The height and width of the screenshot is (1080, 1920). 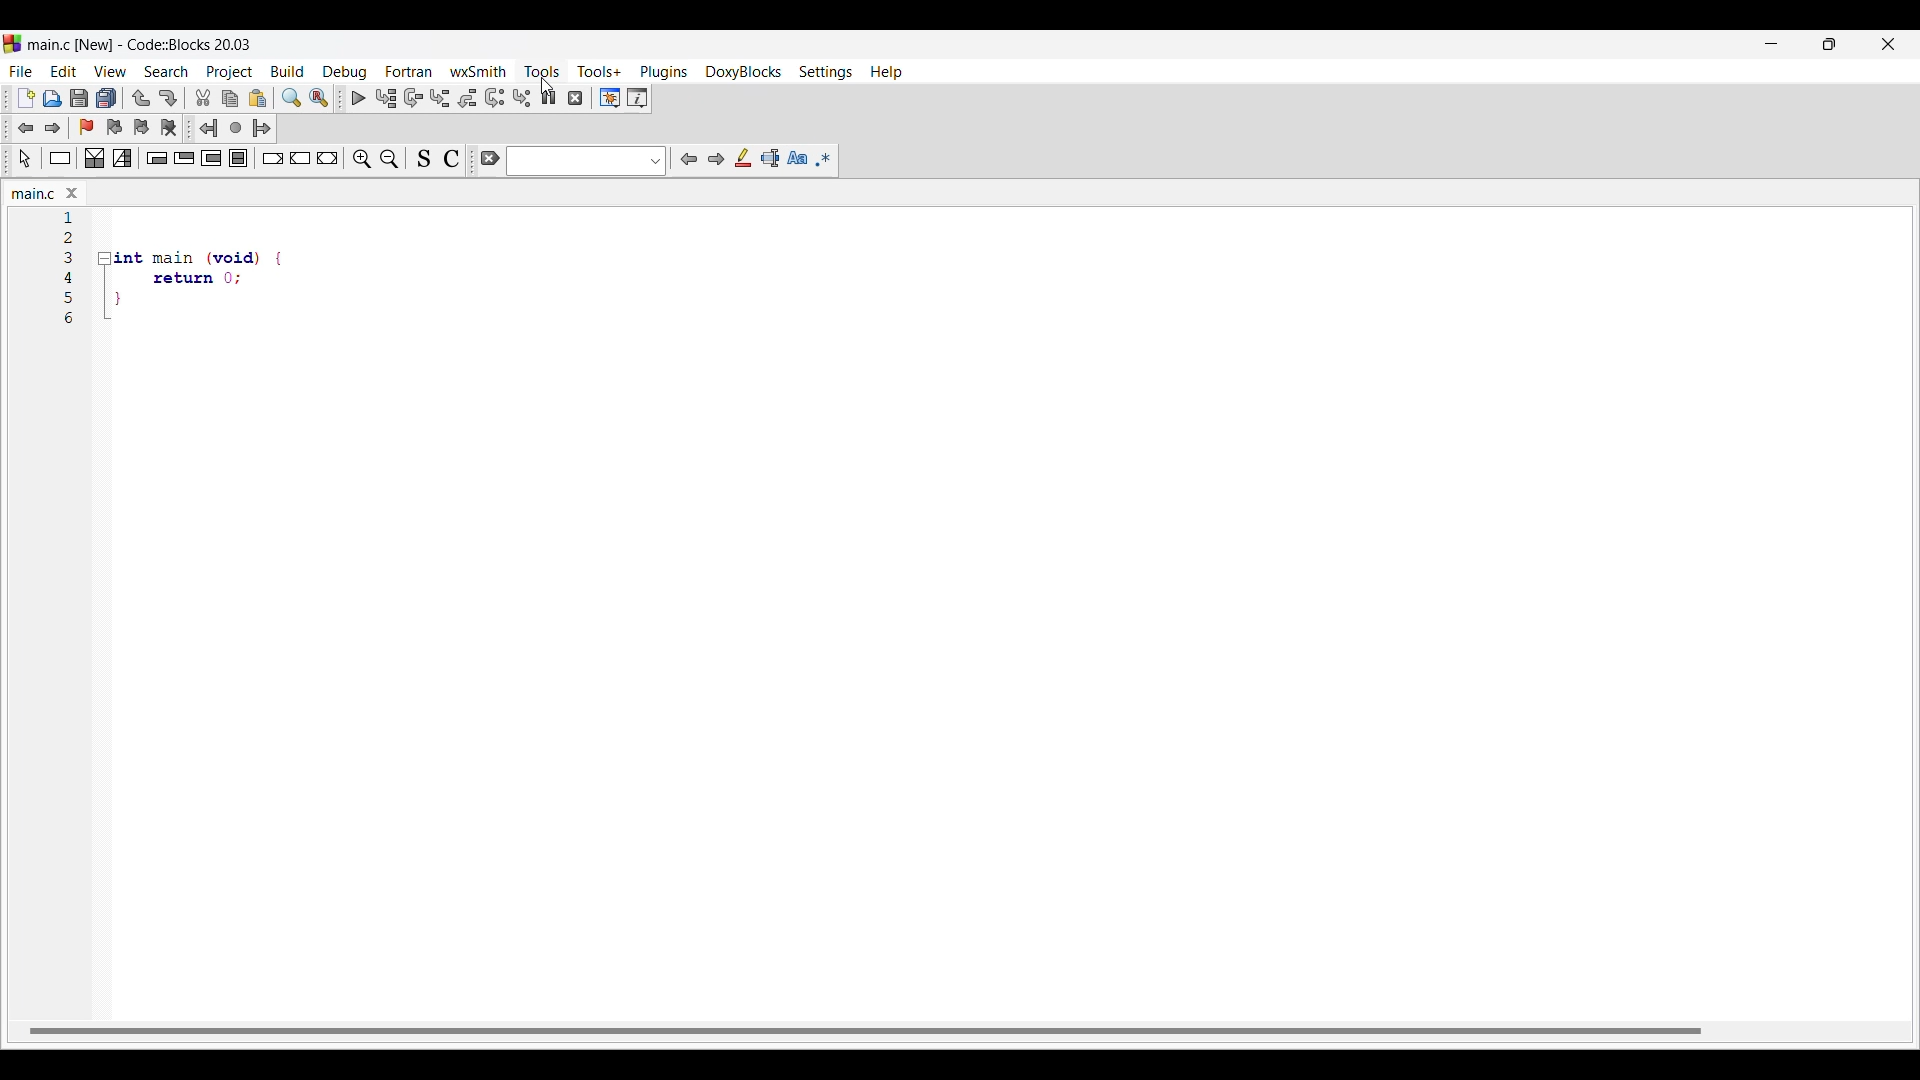 What do you see at coordinates (523, 98) in the screenshot?
I see `Step into instruction` at bounding box center [523, 98].